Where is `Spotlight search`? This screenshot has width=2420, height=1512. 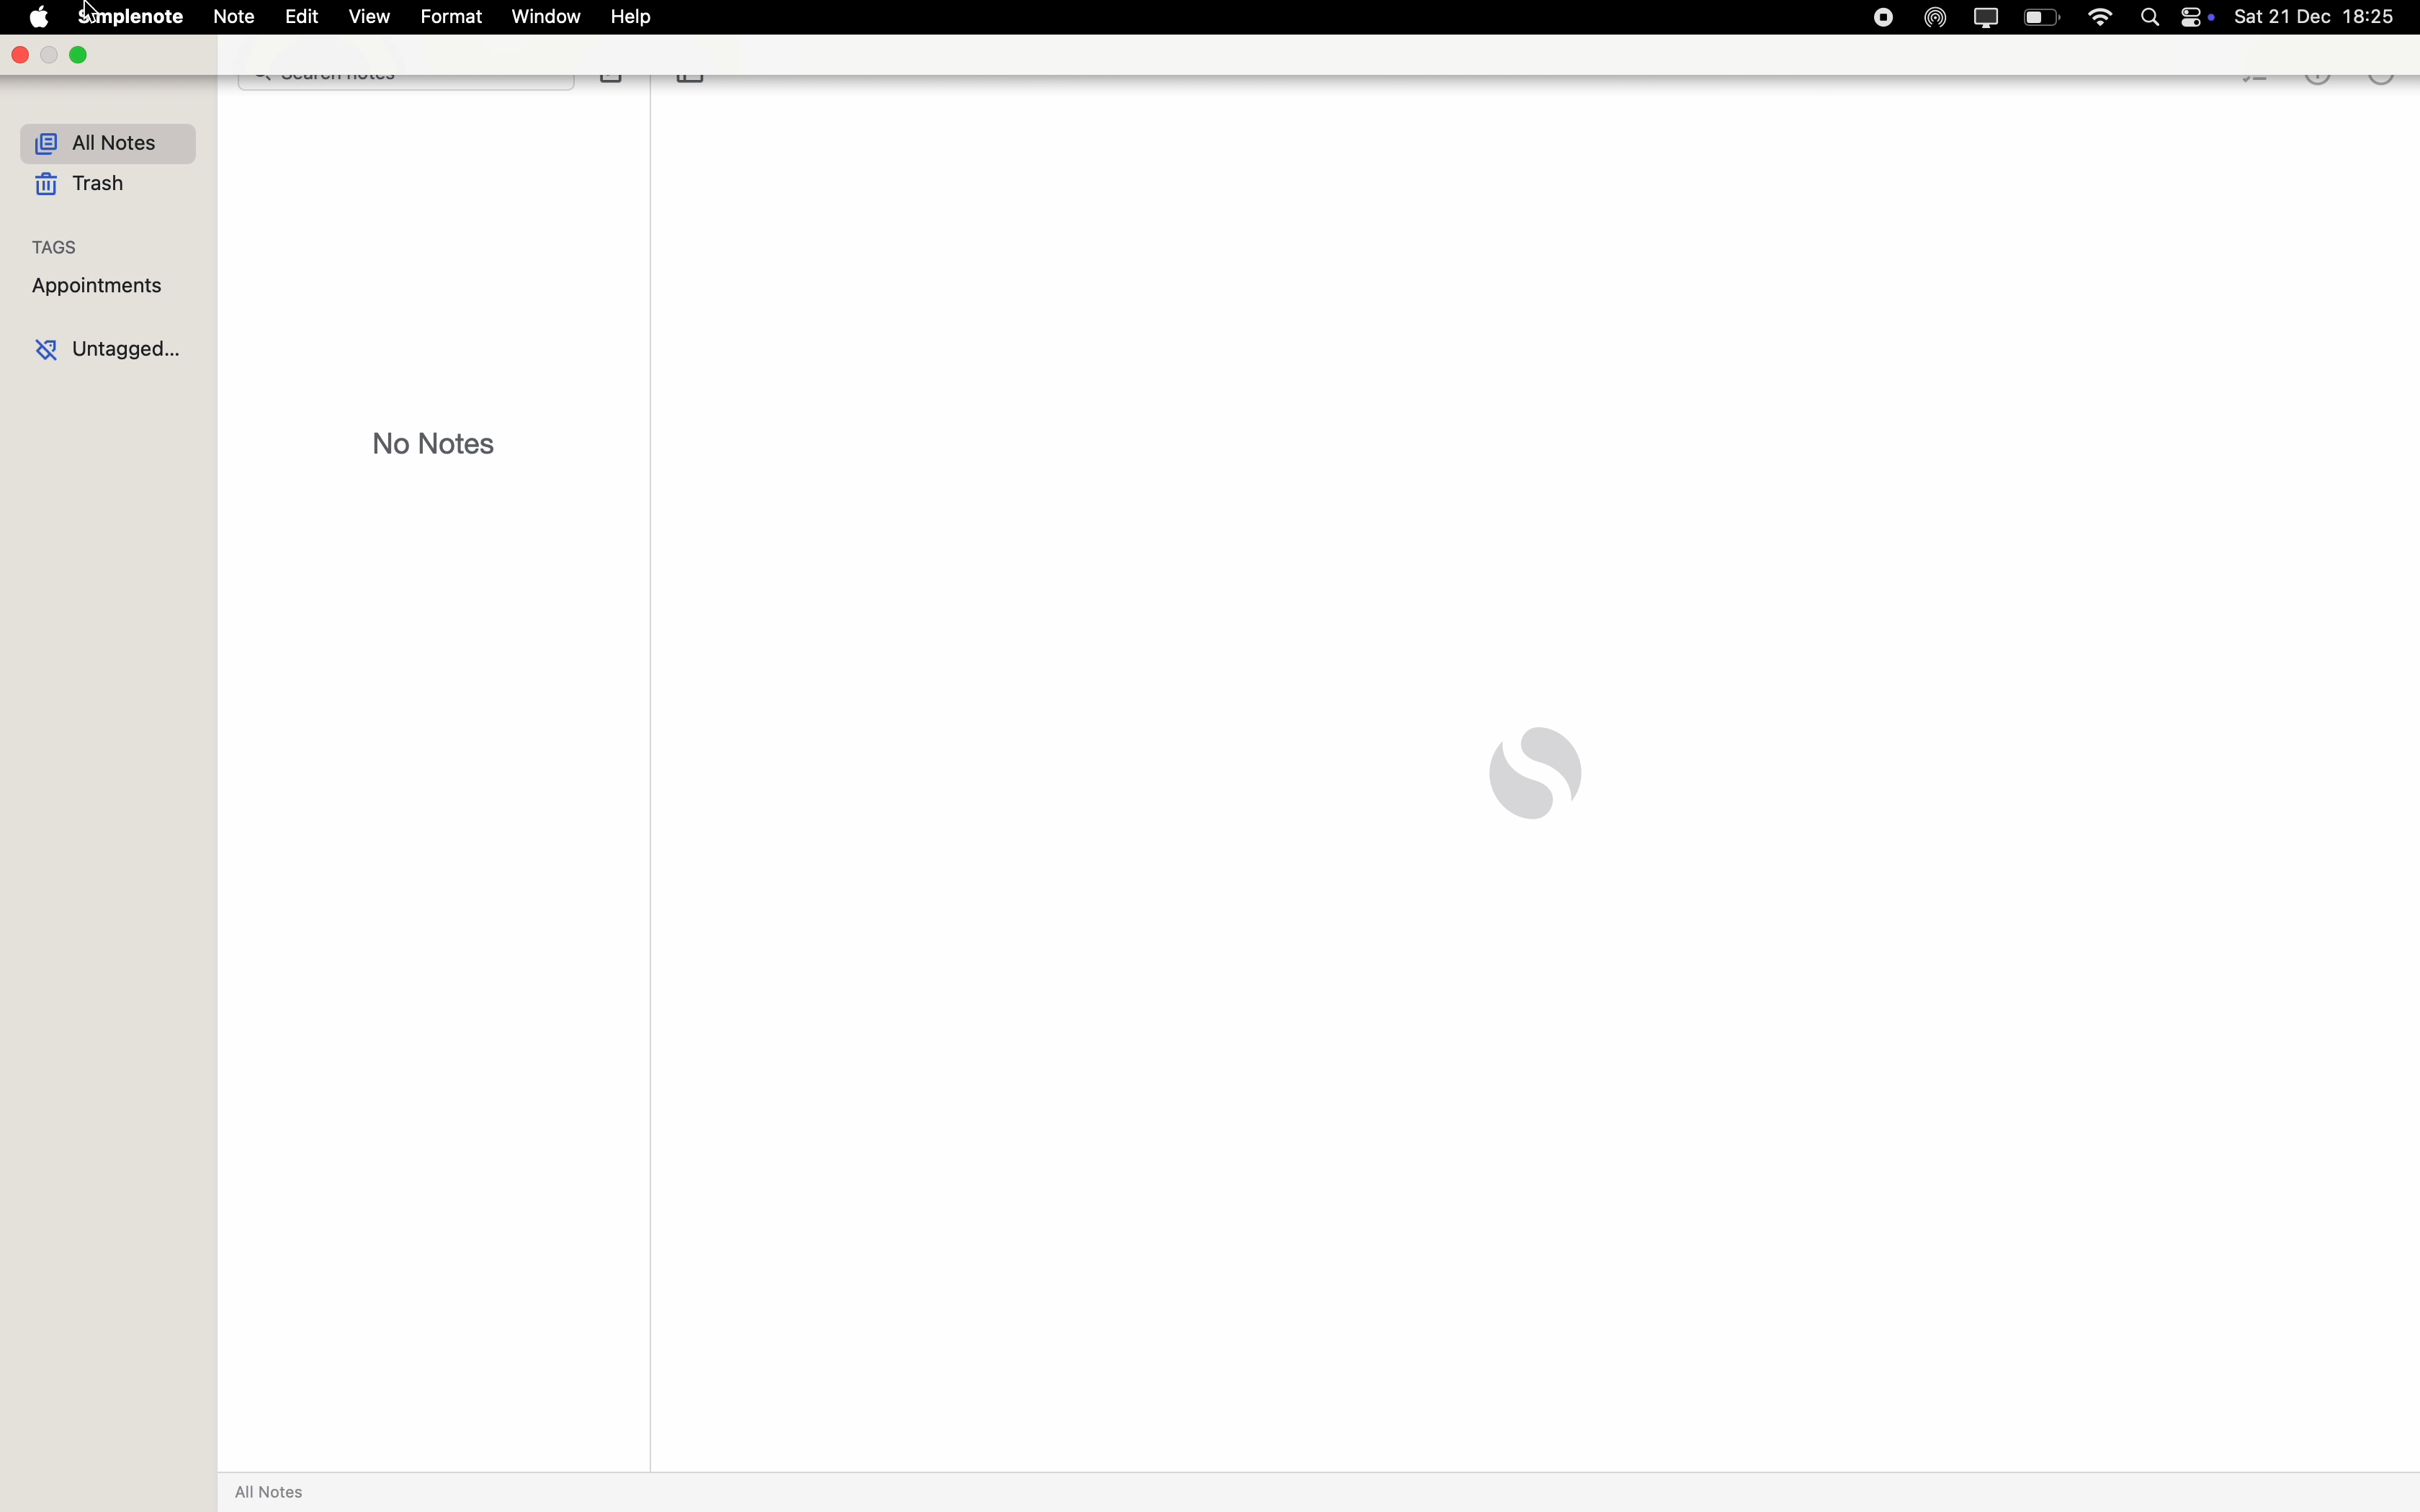 Spotlight search is located at coordinates (2147, 20).